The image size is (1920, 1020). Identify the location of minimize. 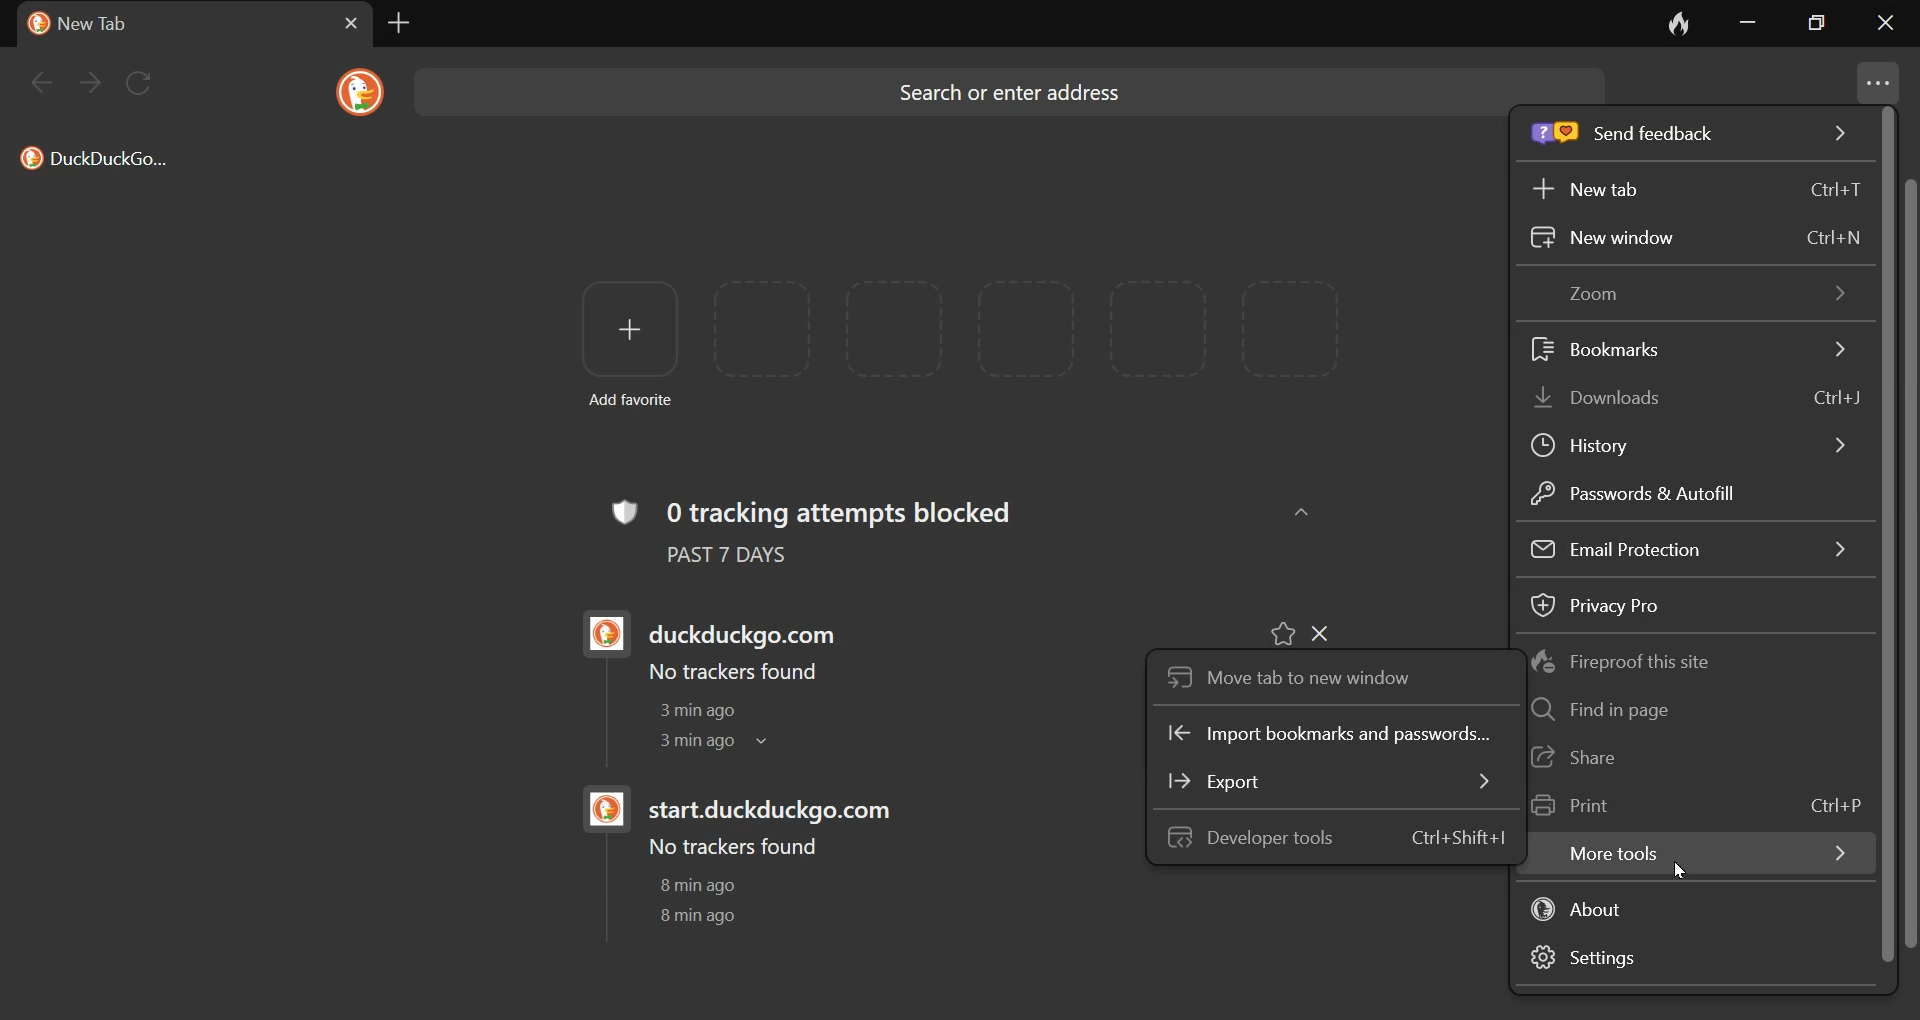
(1743, 25).